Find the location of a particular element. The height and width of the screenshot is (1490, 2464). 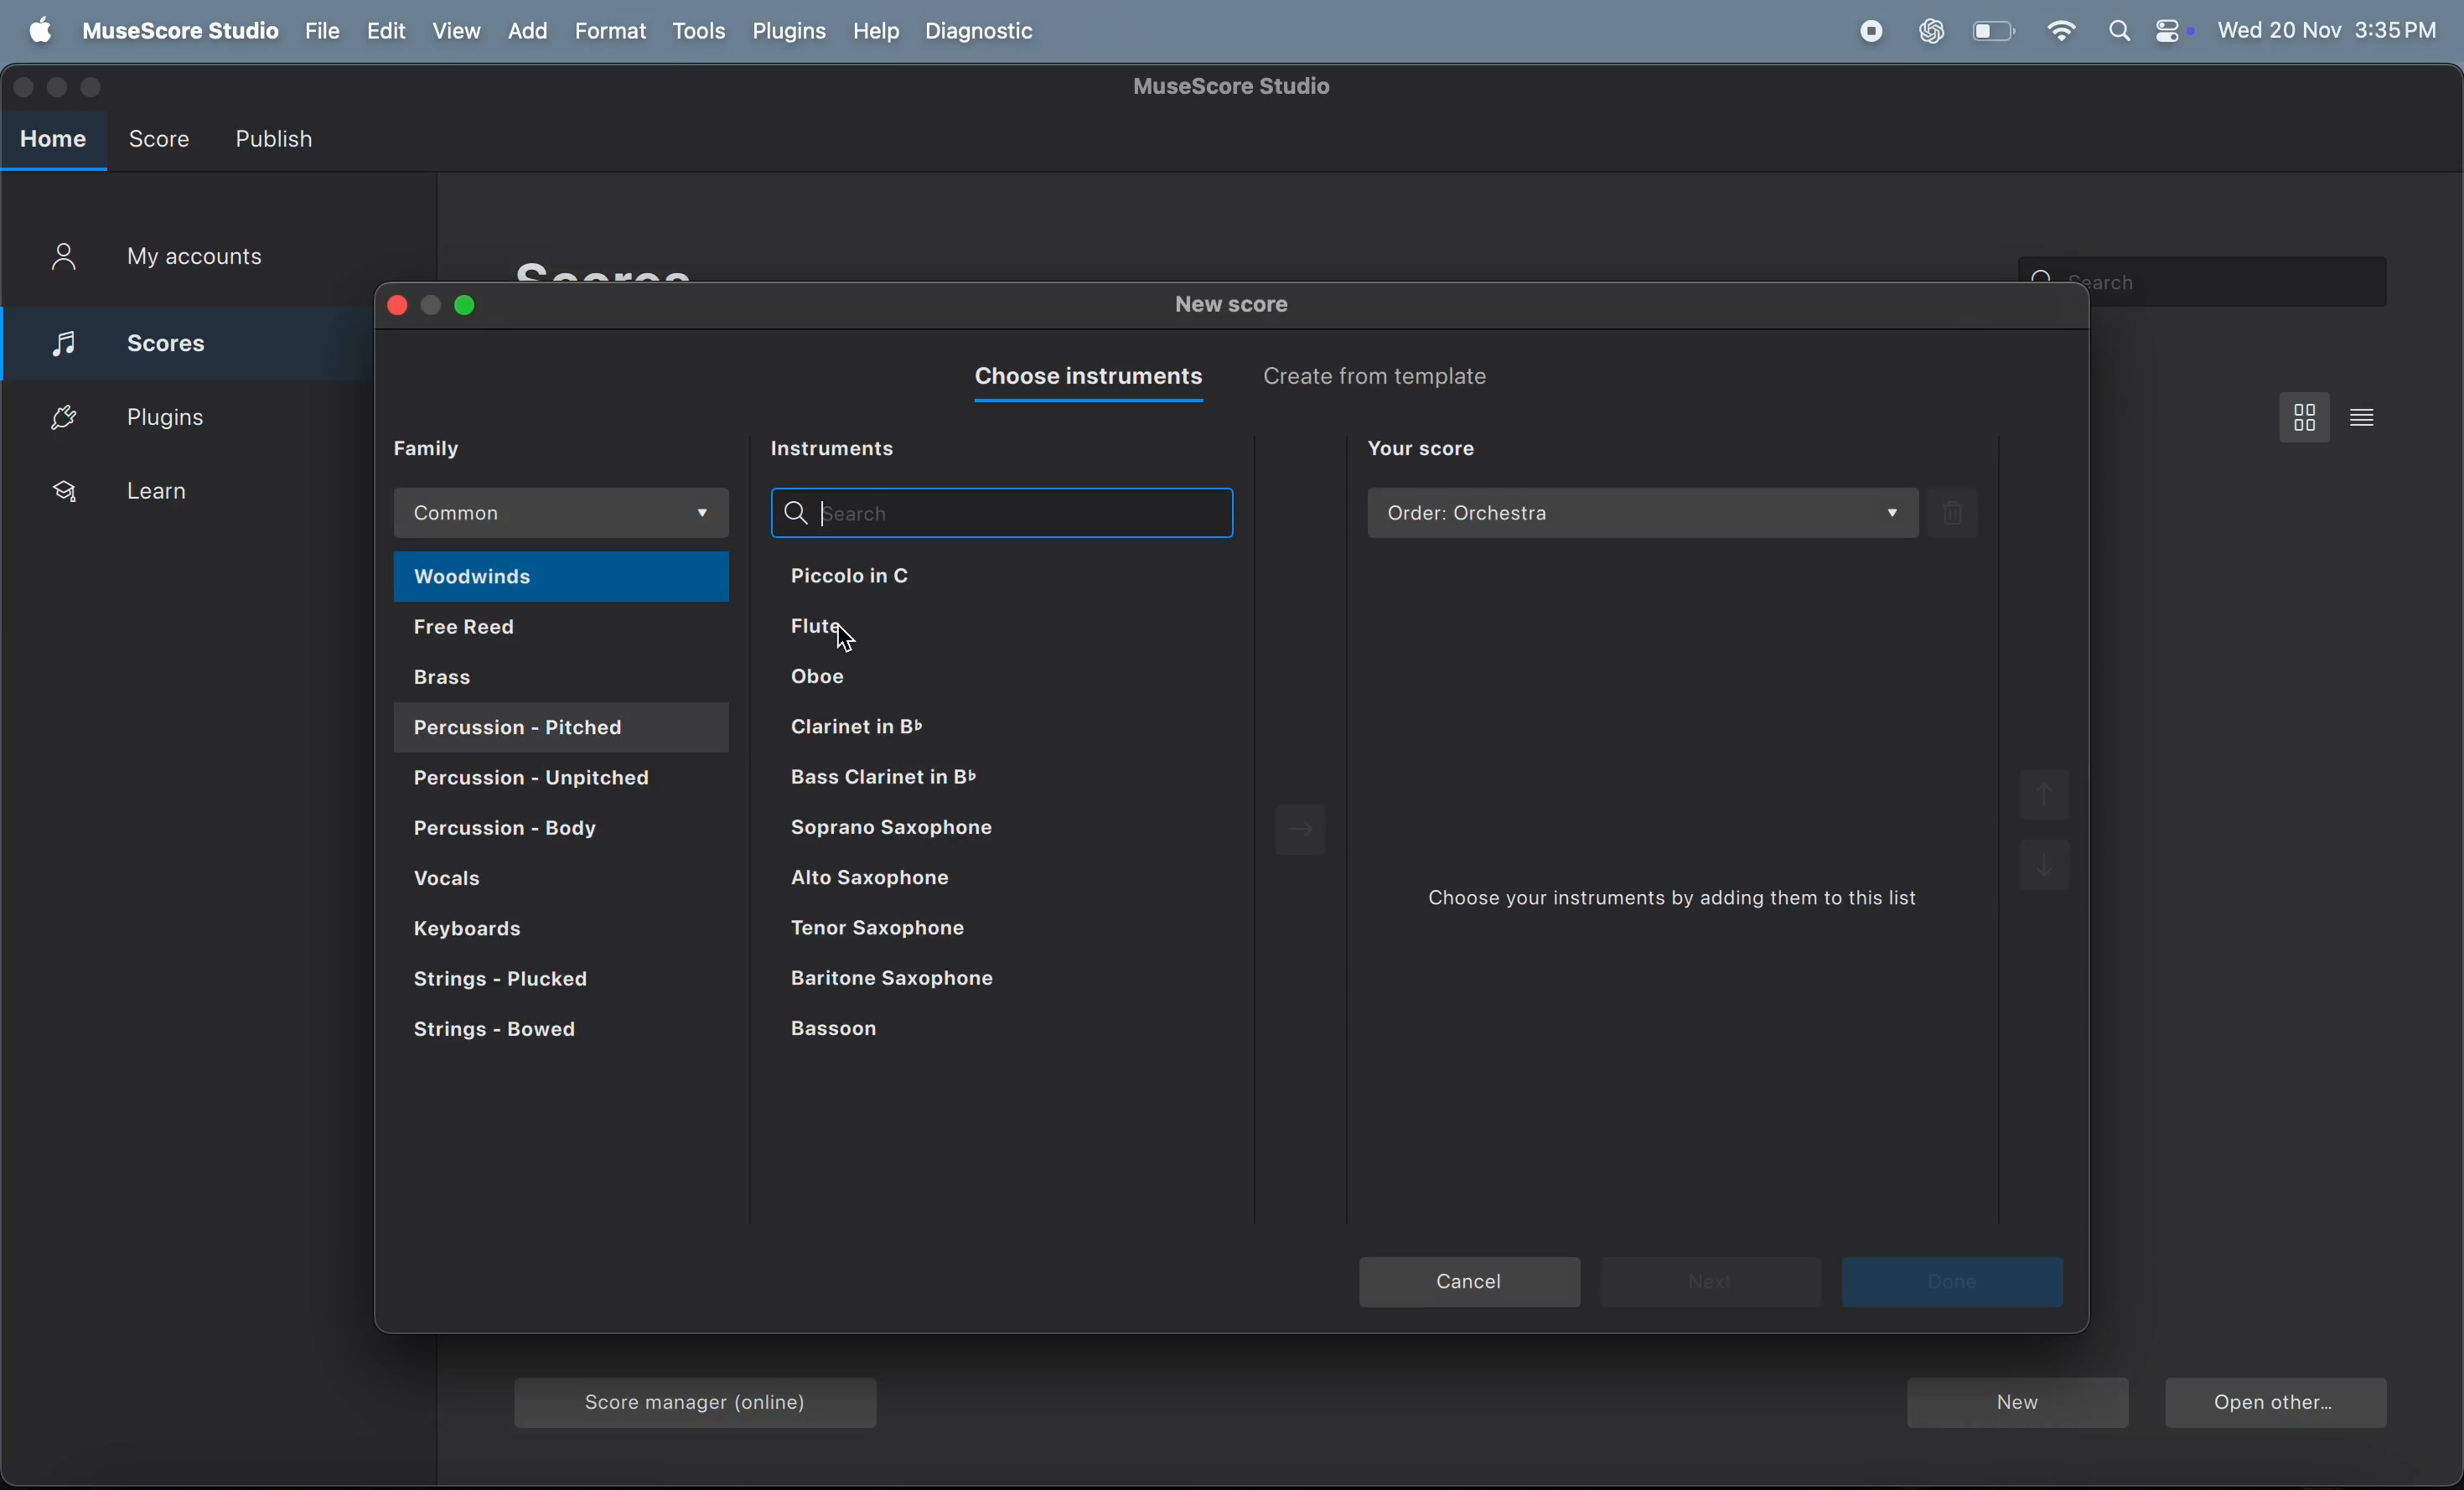

bassom is located at coordinates (934, 1032).